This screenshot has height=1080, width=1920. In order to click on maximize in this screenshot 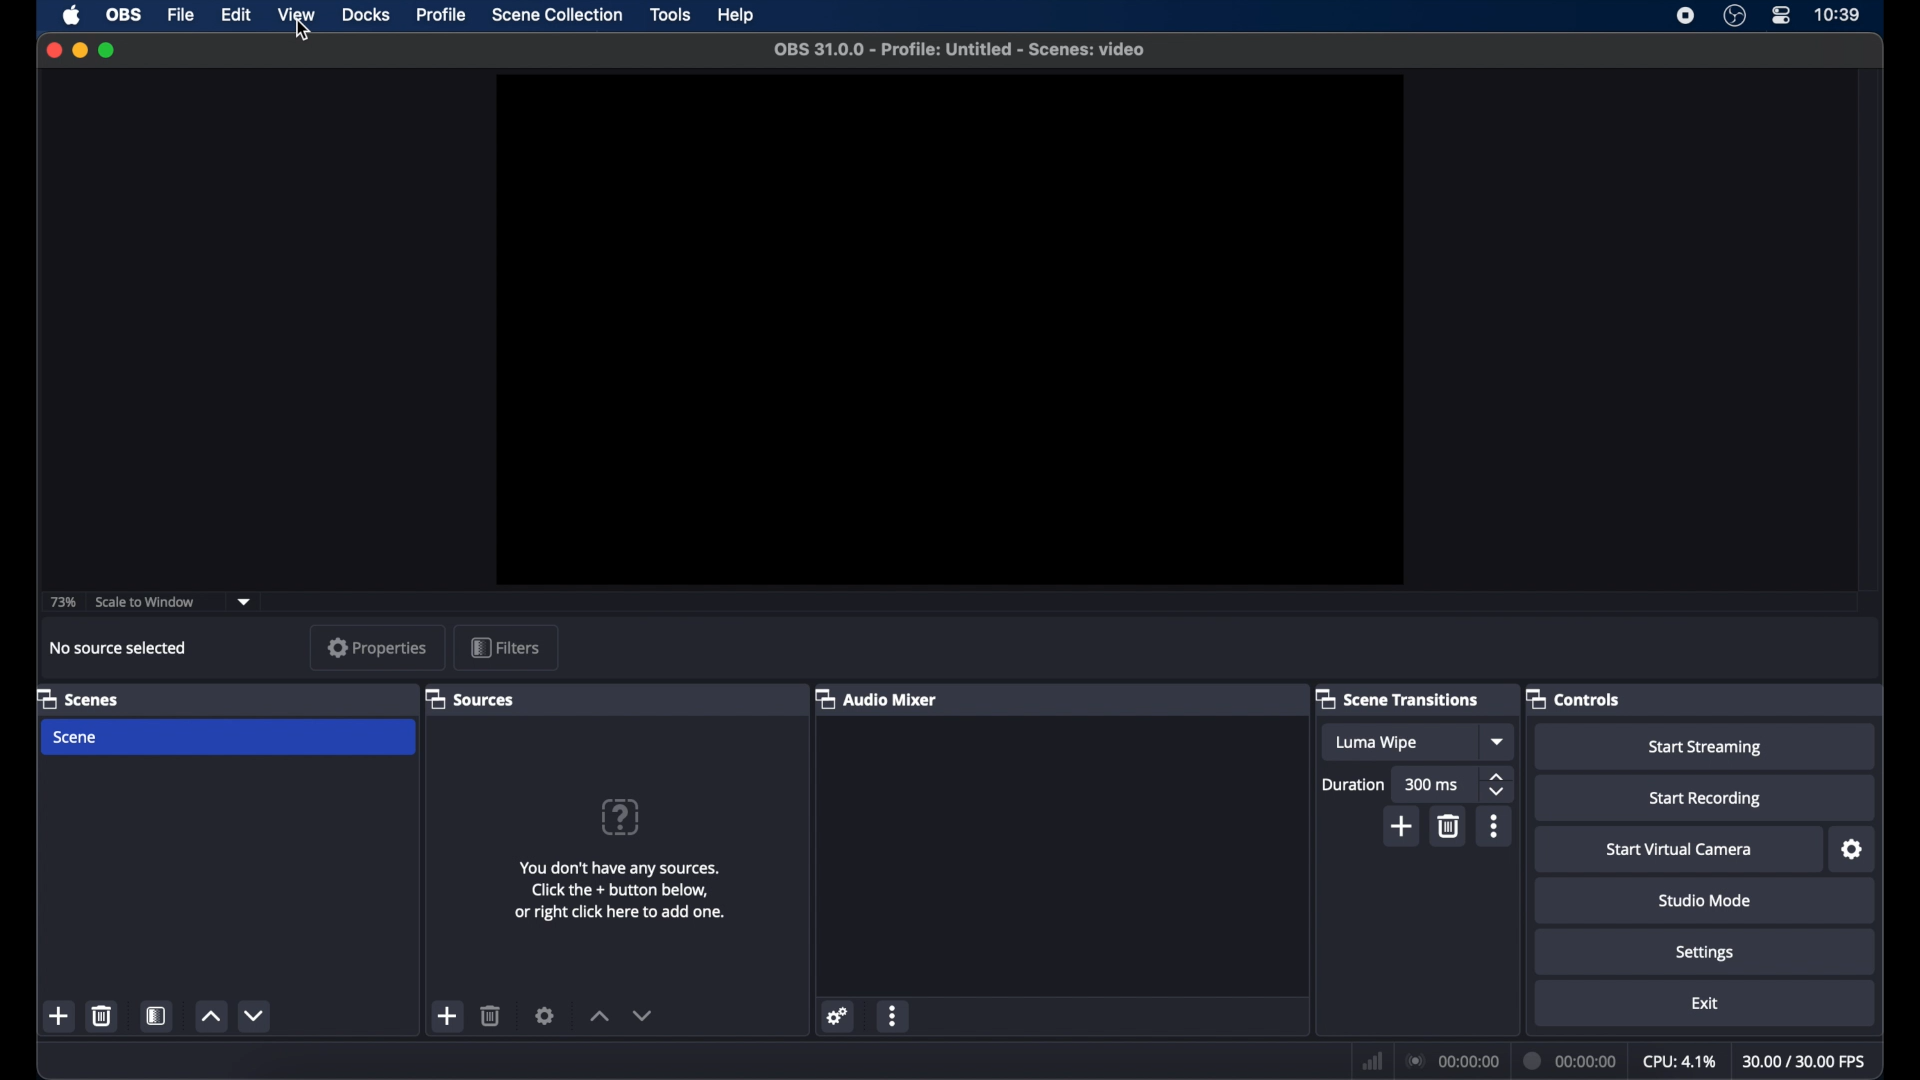, I will do `click(109, 50)`.